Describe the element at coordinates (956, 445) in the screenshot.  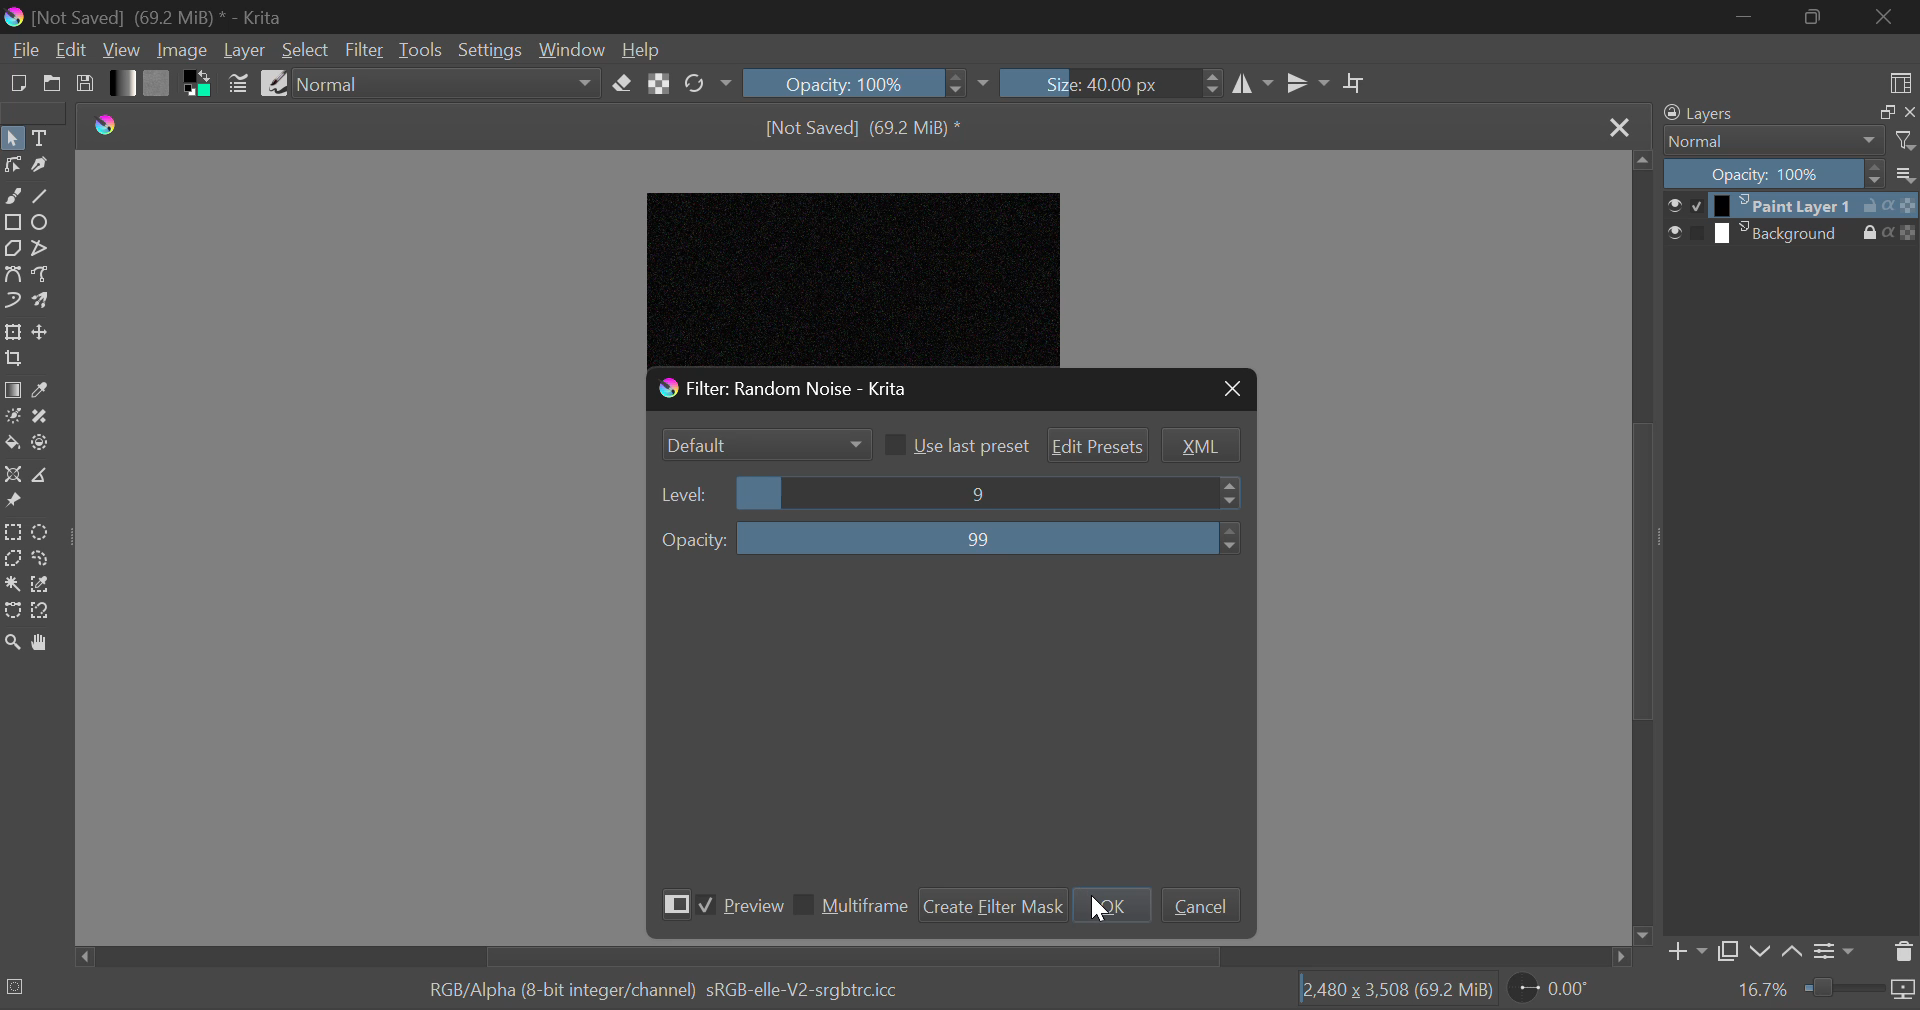
I see `Use last preset checkbox` at that location.